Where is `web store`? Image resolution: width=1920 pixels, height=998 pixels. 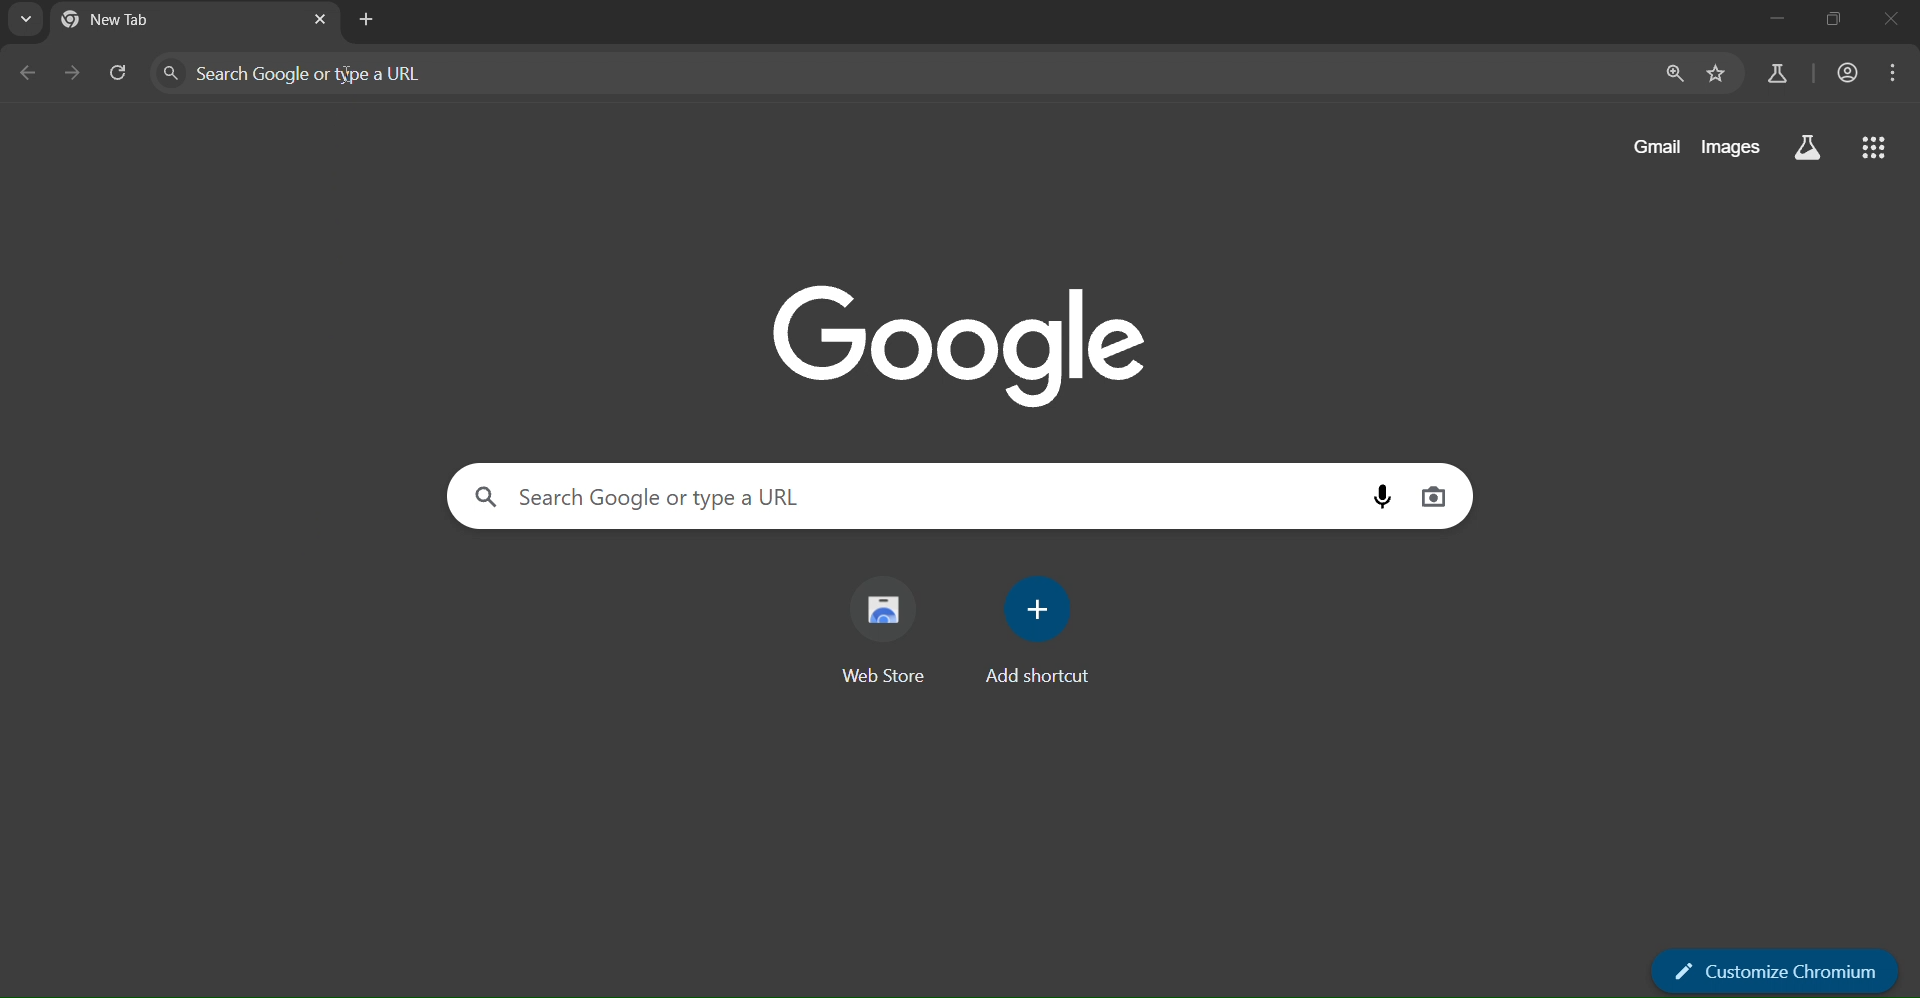 web store is located at coordinates (887, 629).